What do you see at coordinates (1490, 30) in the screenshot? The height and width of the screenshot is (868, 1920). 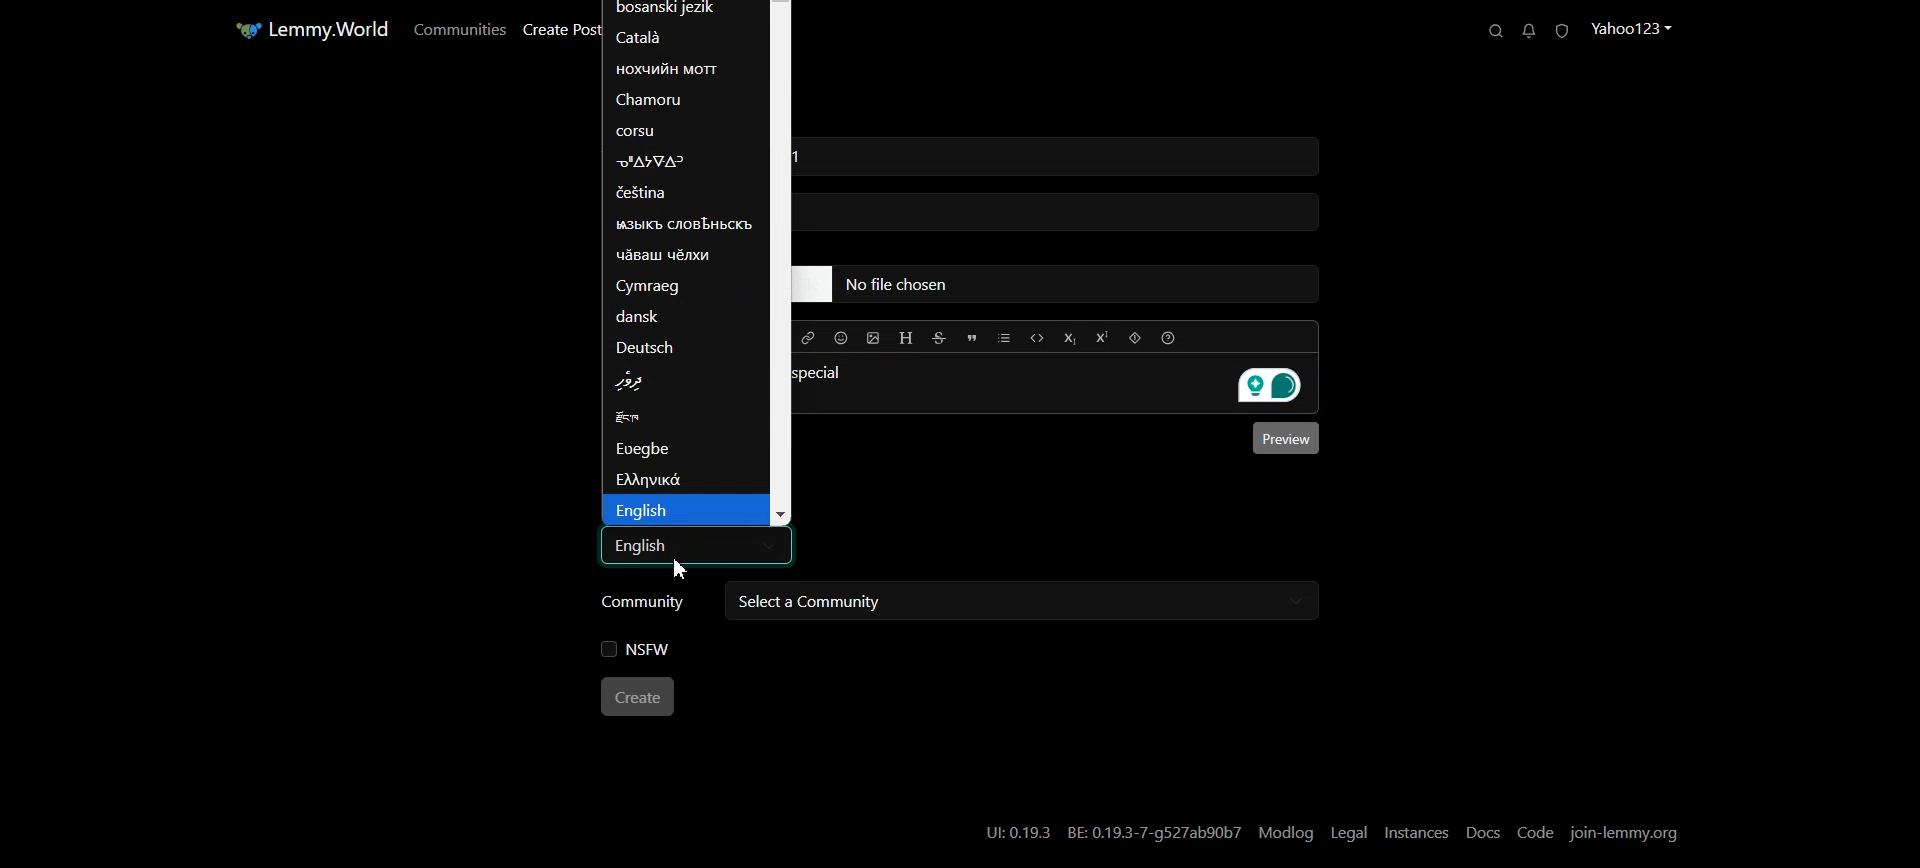 I see `Search` at bounding box center [1490, 30].